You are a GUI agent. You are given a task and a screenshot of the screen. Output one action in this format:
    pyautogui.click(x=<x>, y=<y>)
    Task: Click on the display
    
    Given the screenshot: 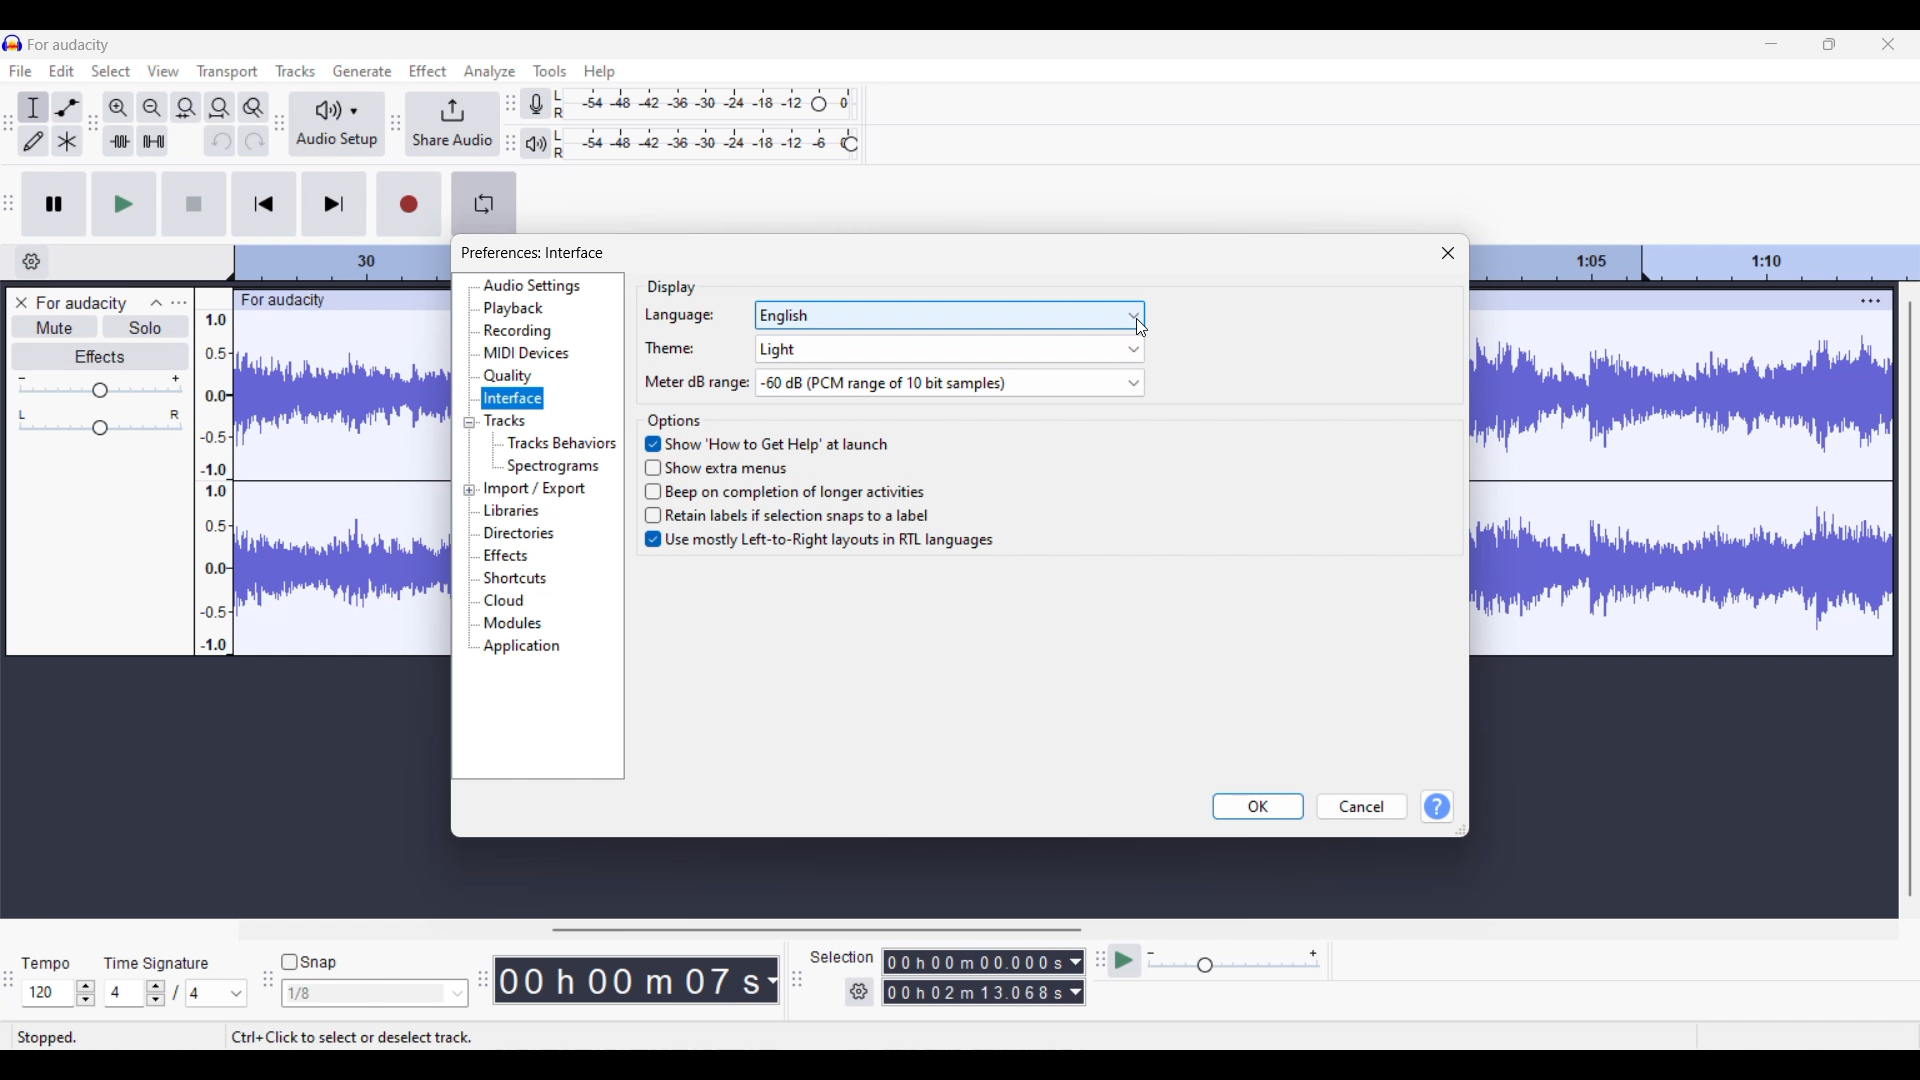 What is the action you would take?
    pyautogui.click(x=663, y=282)
    